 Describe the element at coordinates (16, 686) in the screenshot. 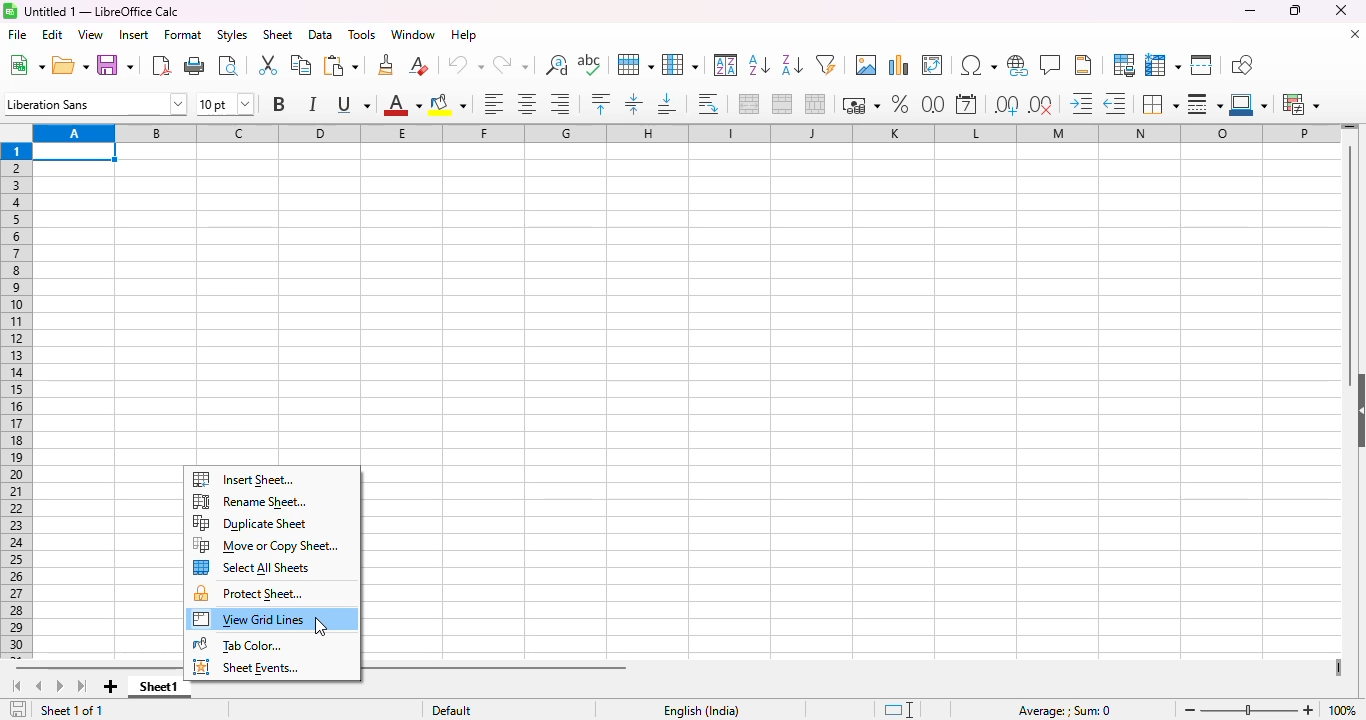

I see `scroll to first sheet` at that location.